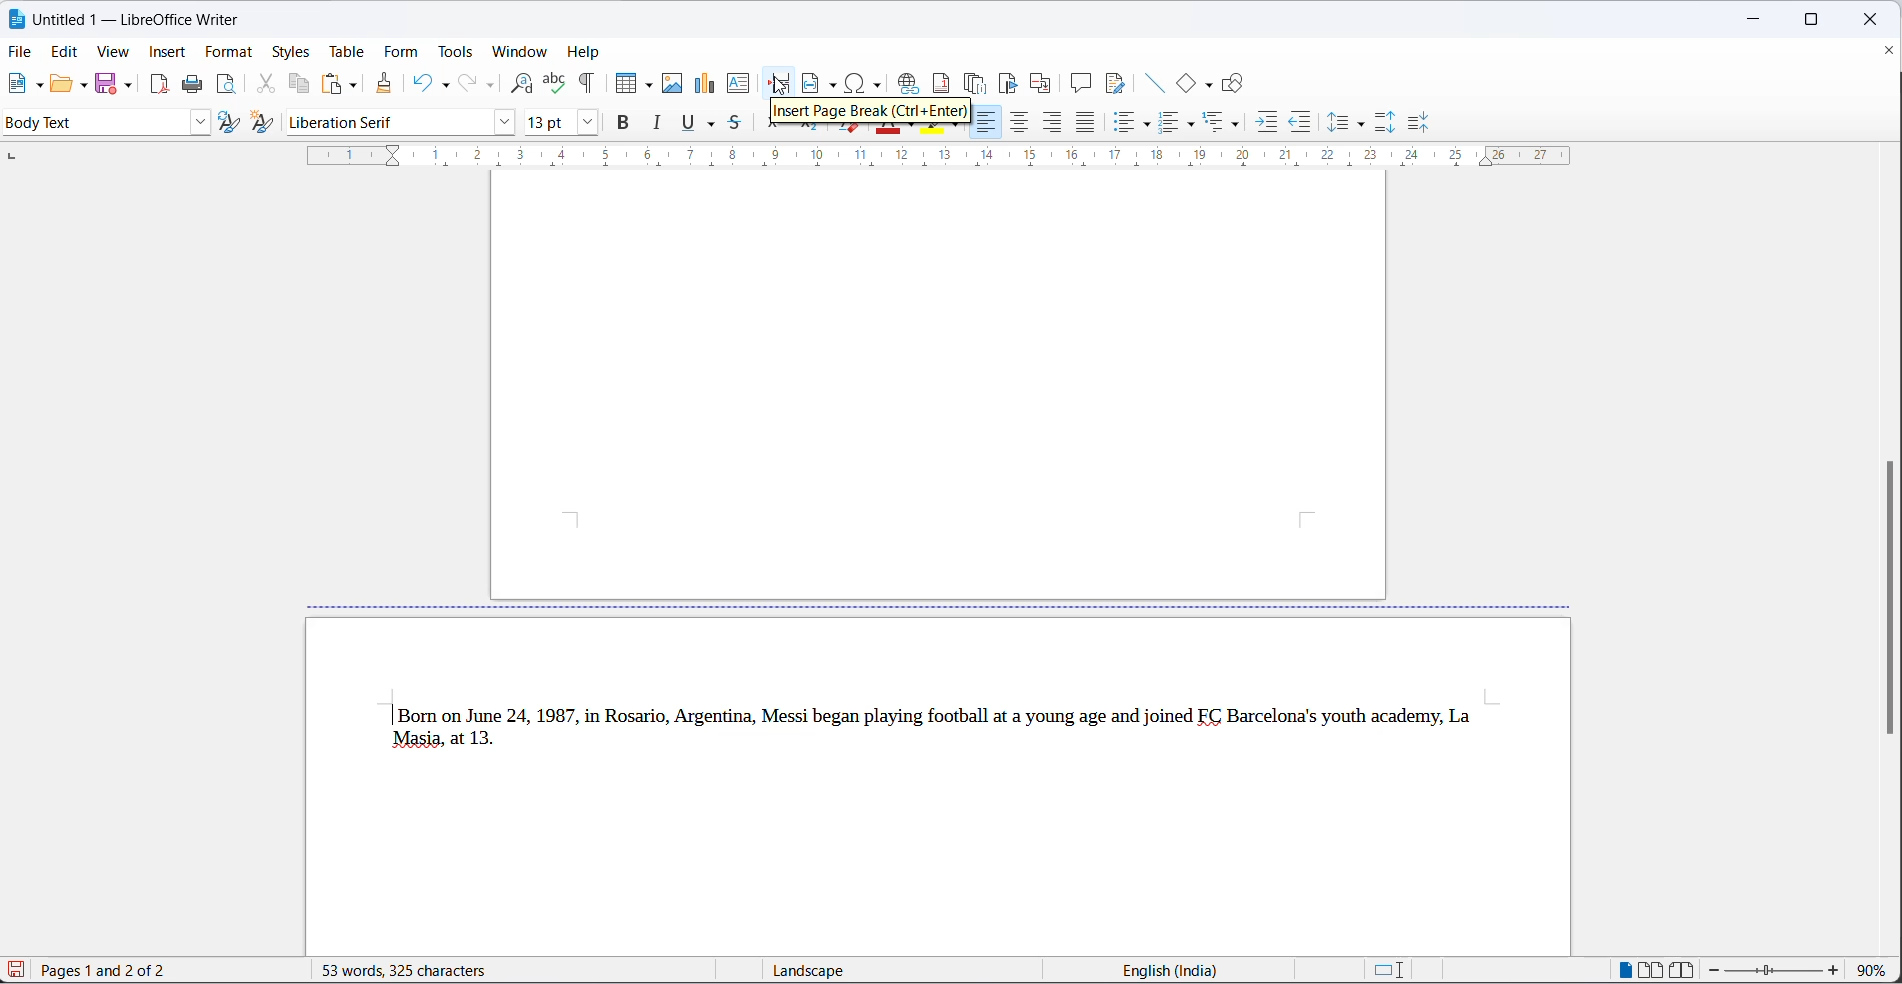  Describe the element at coordinates (503, 124) in the screenshot. I see `font name options` at that location.